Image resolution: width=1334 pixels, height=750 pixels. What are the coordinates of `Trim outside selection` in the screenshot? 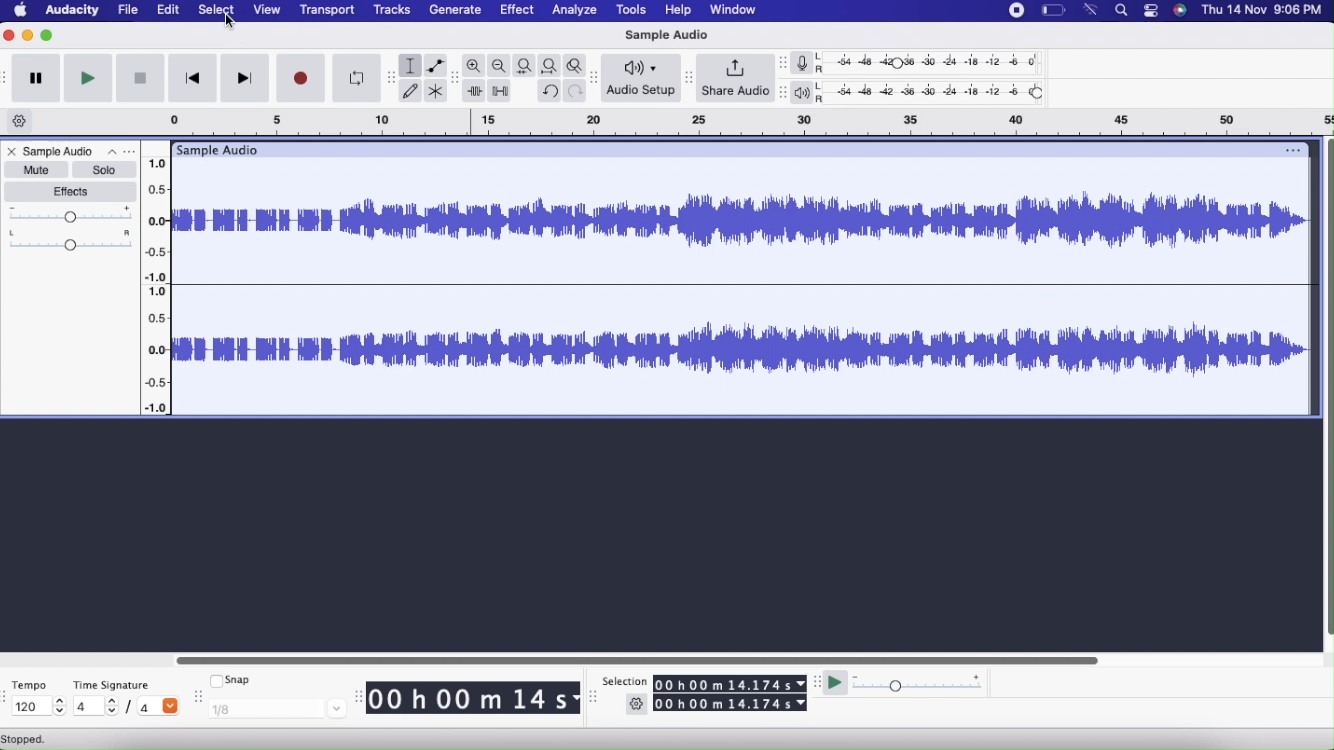 It's located at (475, 90).